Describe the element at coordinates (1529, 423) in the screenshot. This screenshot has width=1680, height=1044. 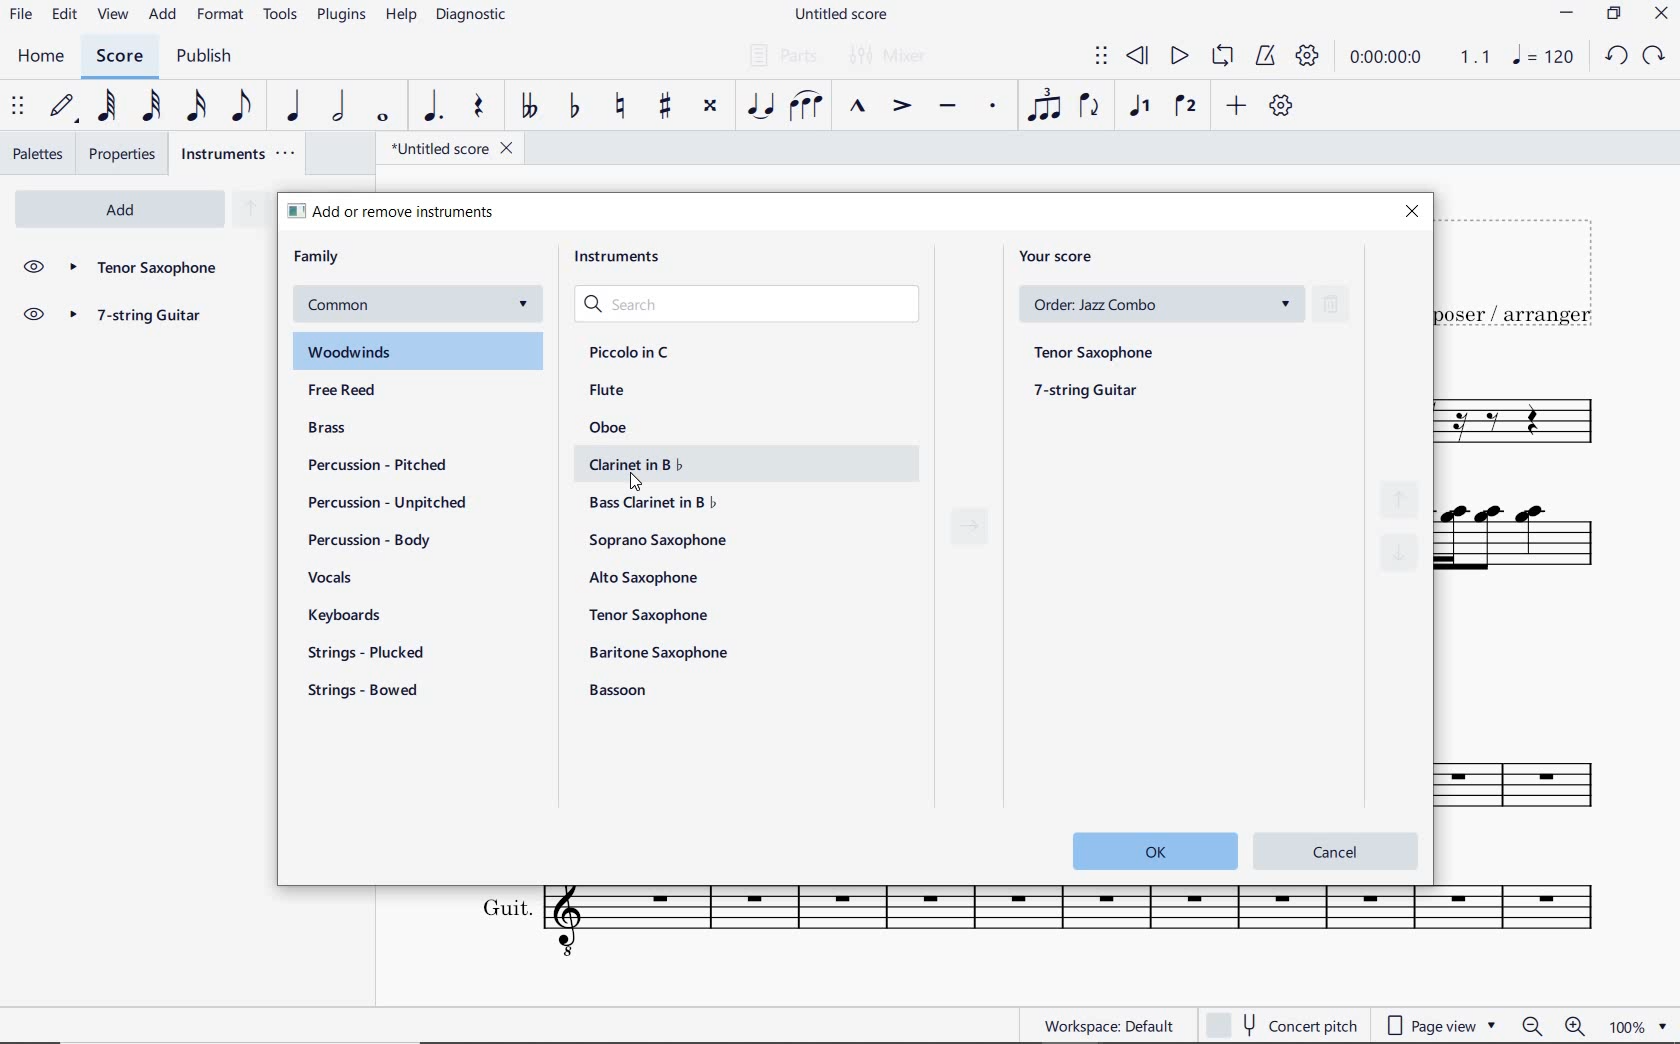
I see `INSTRUMENT: TENOR SAXOPHONE` at that location.